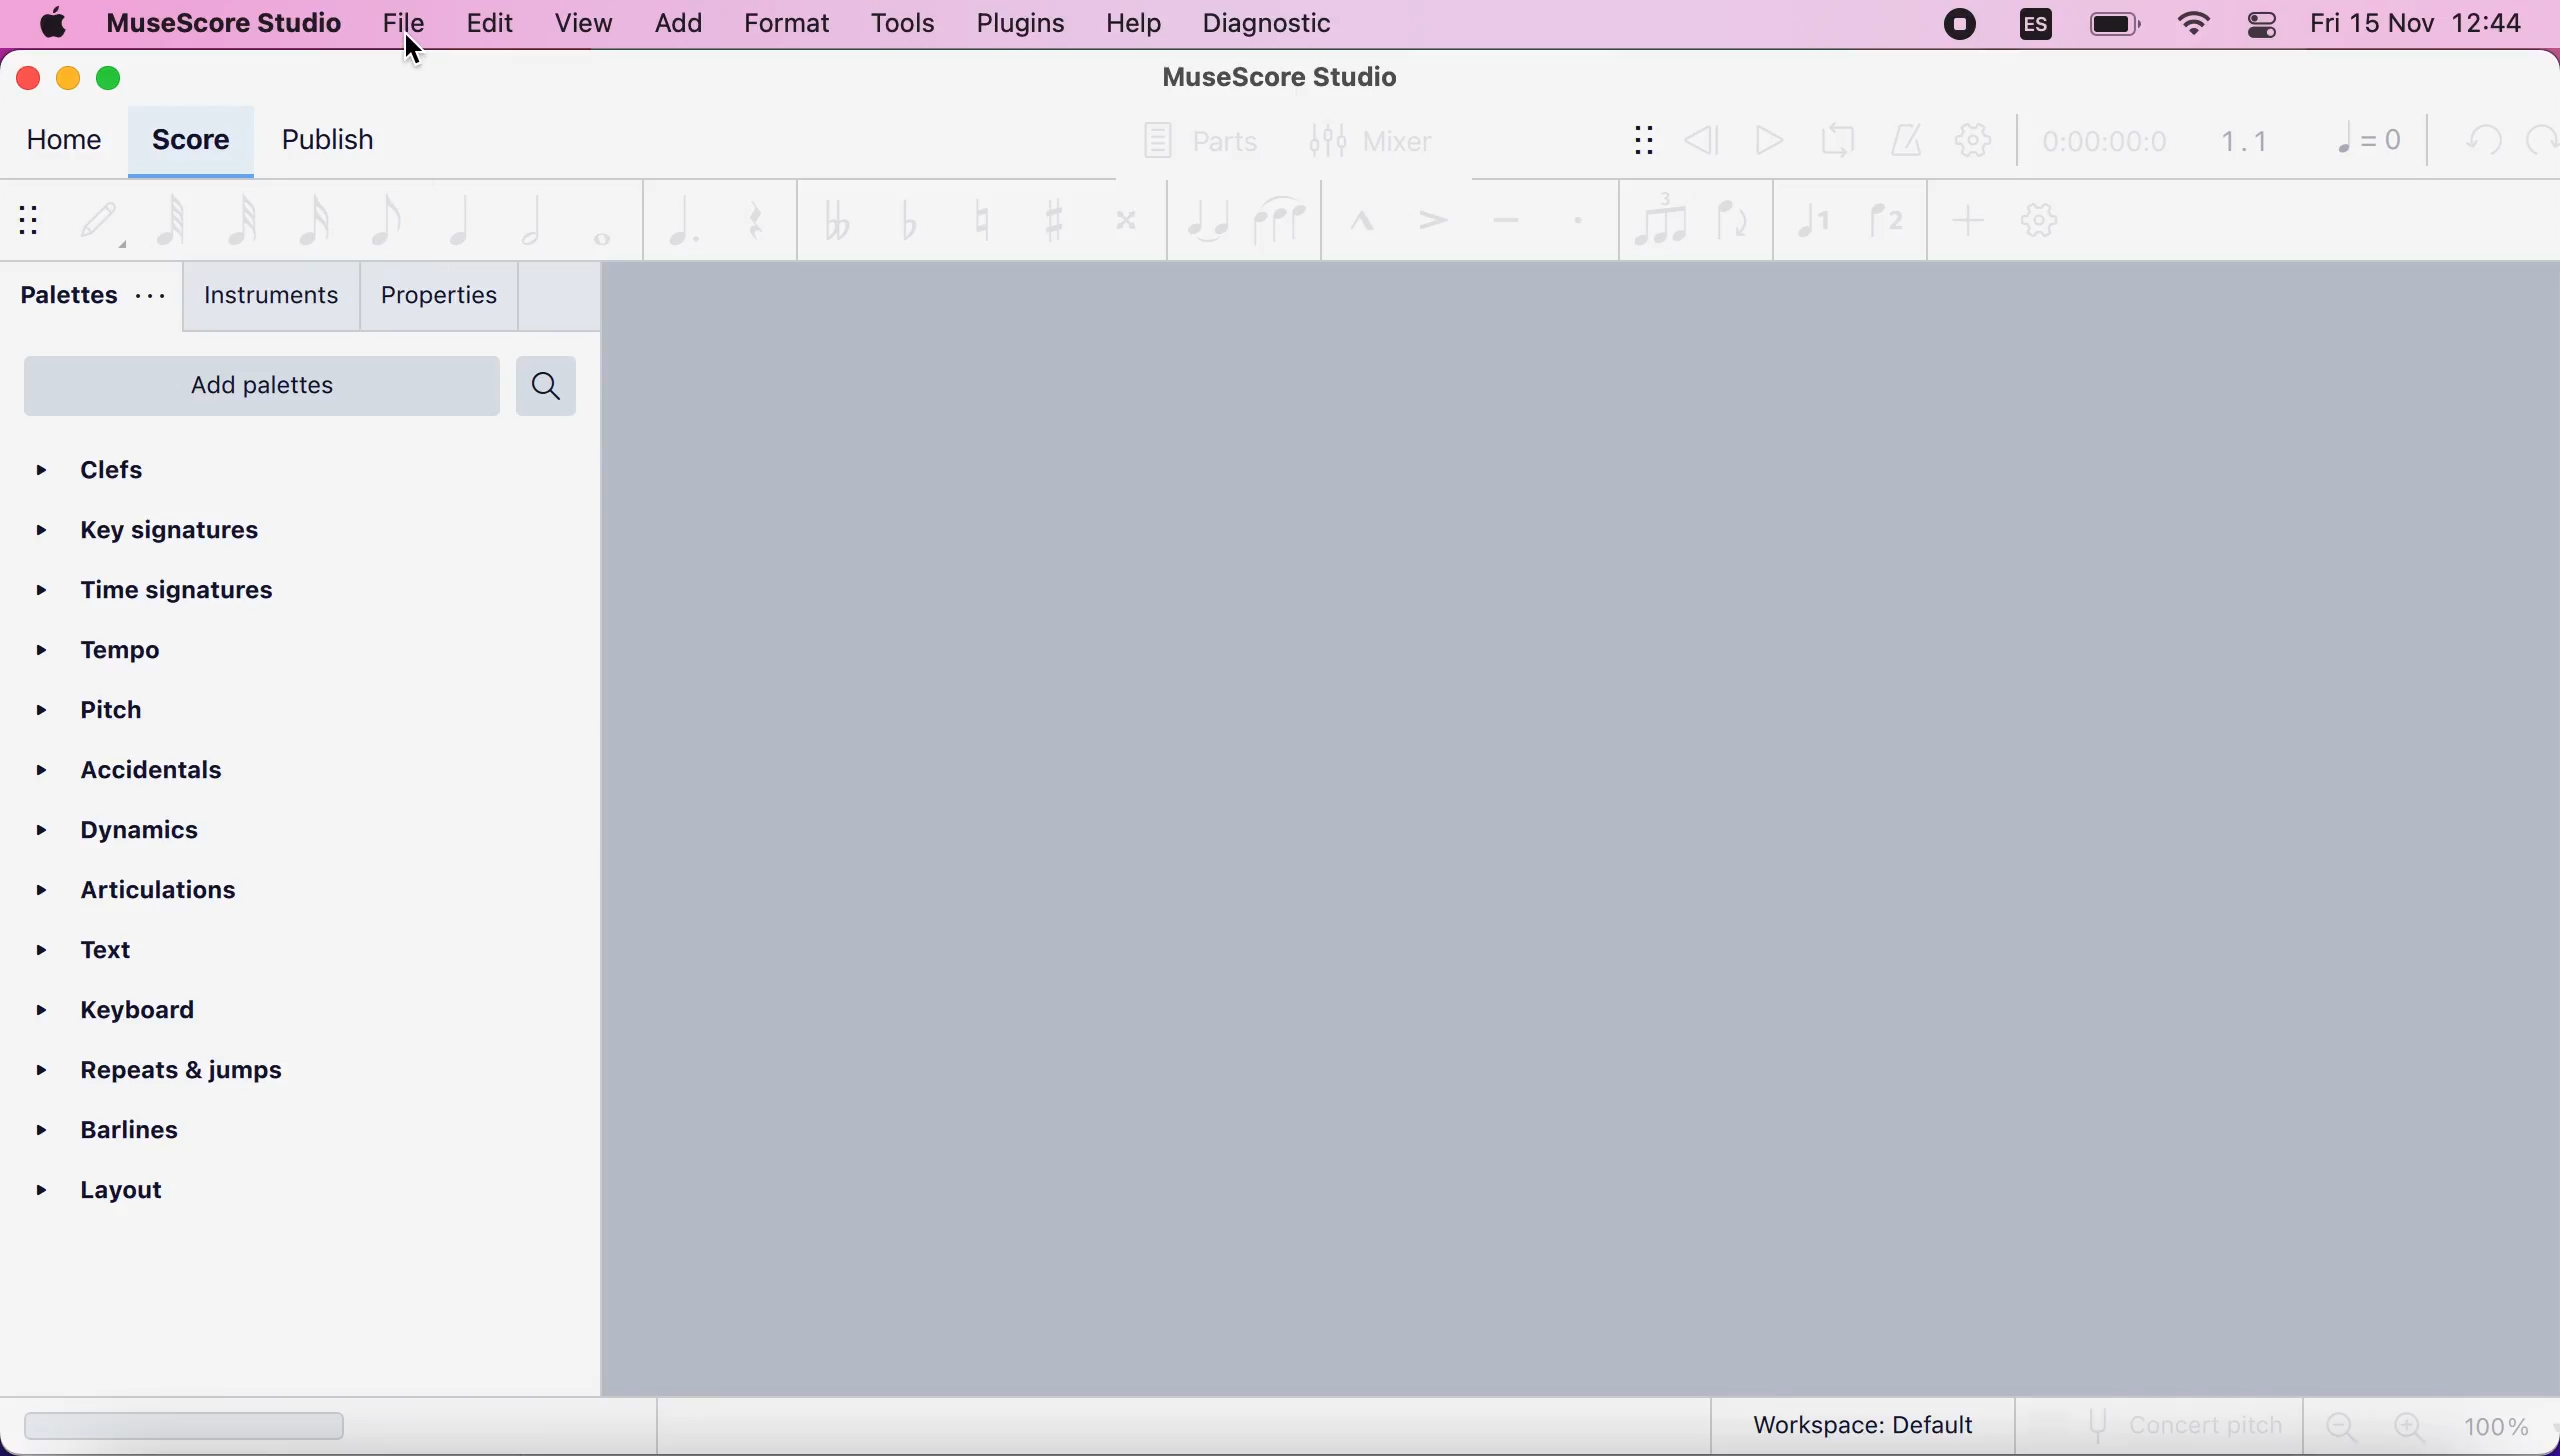  Describe the element at coordinates (675, 218) in the screenshot. I see `augmentation dot` at that location.